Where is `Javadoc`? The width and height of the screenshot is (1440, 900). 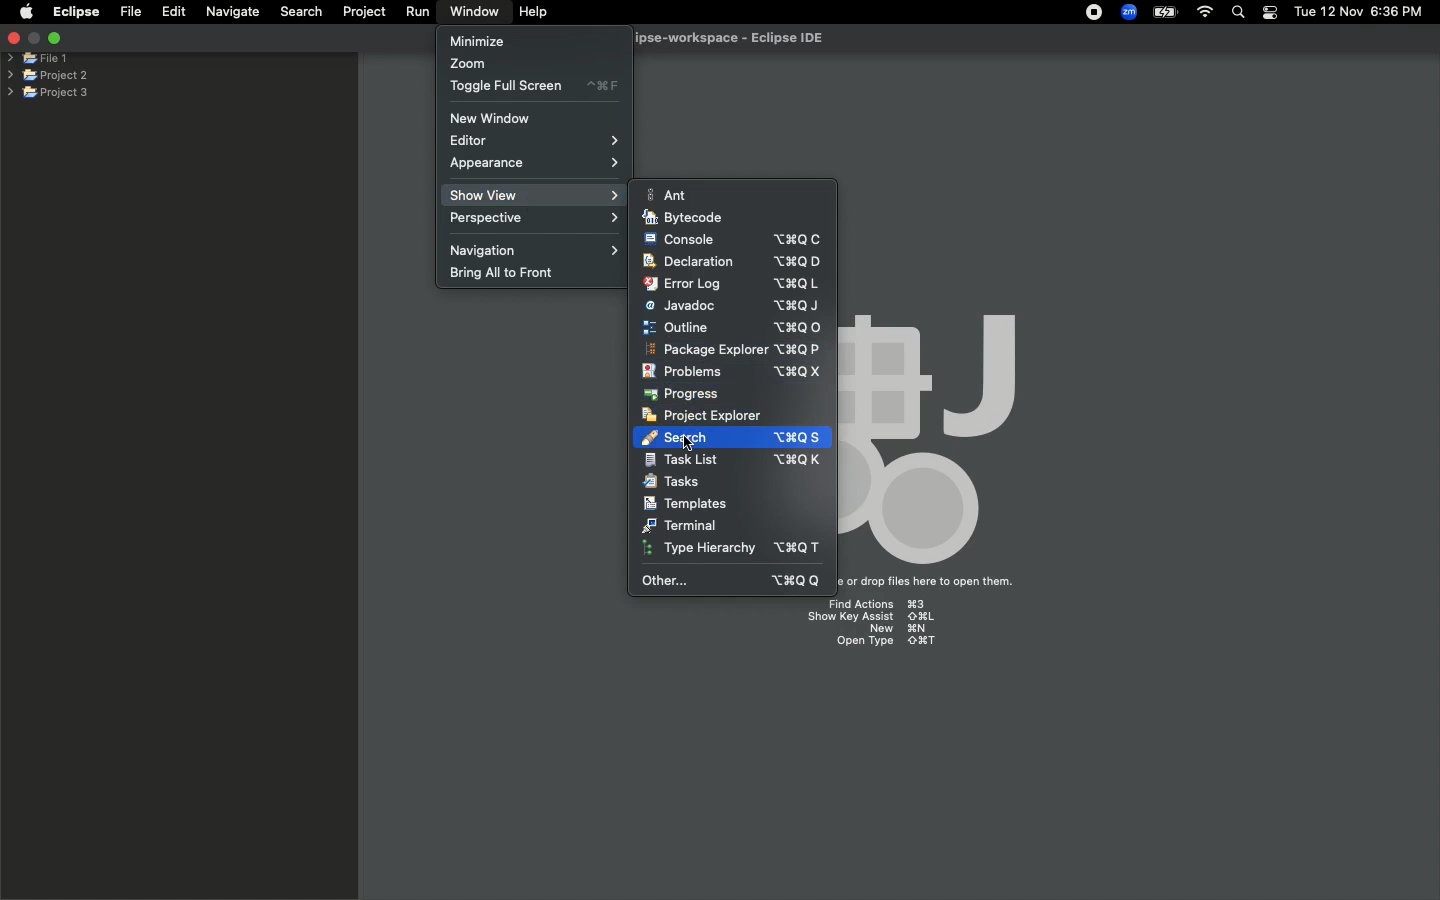 Javadoc is located at coordinates (732, 306).